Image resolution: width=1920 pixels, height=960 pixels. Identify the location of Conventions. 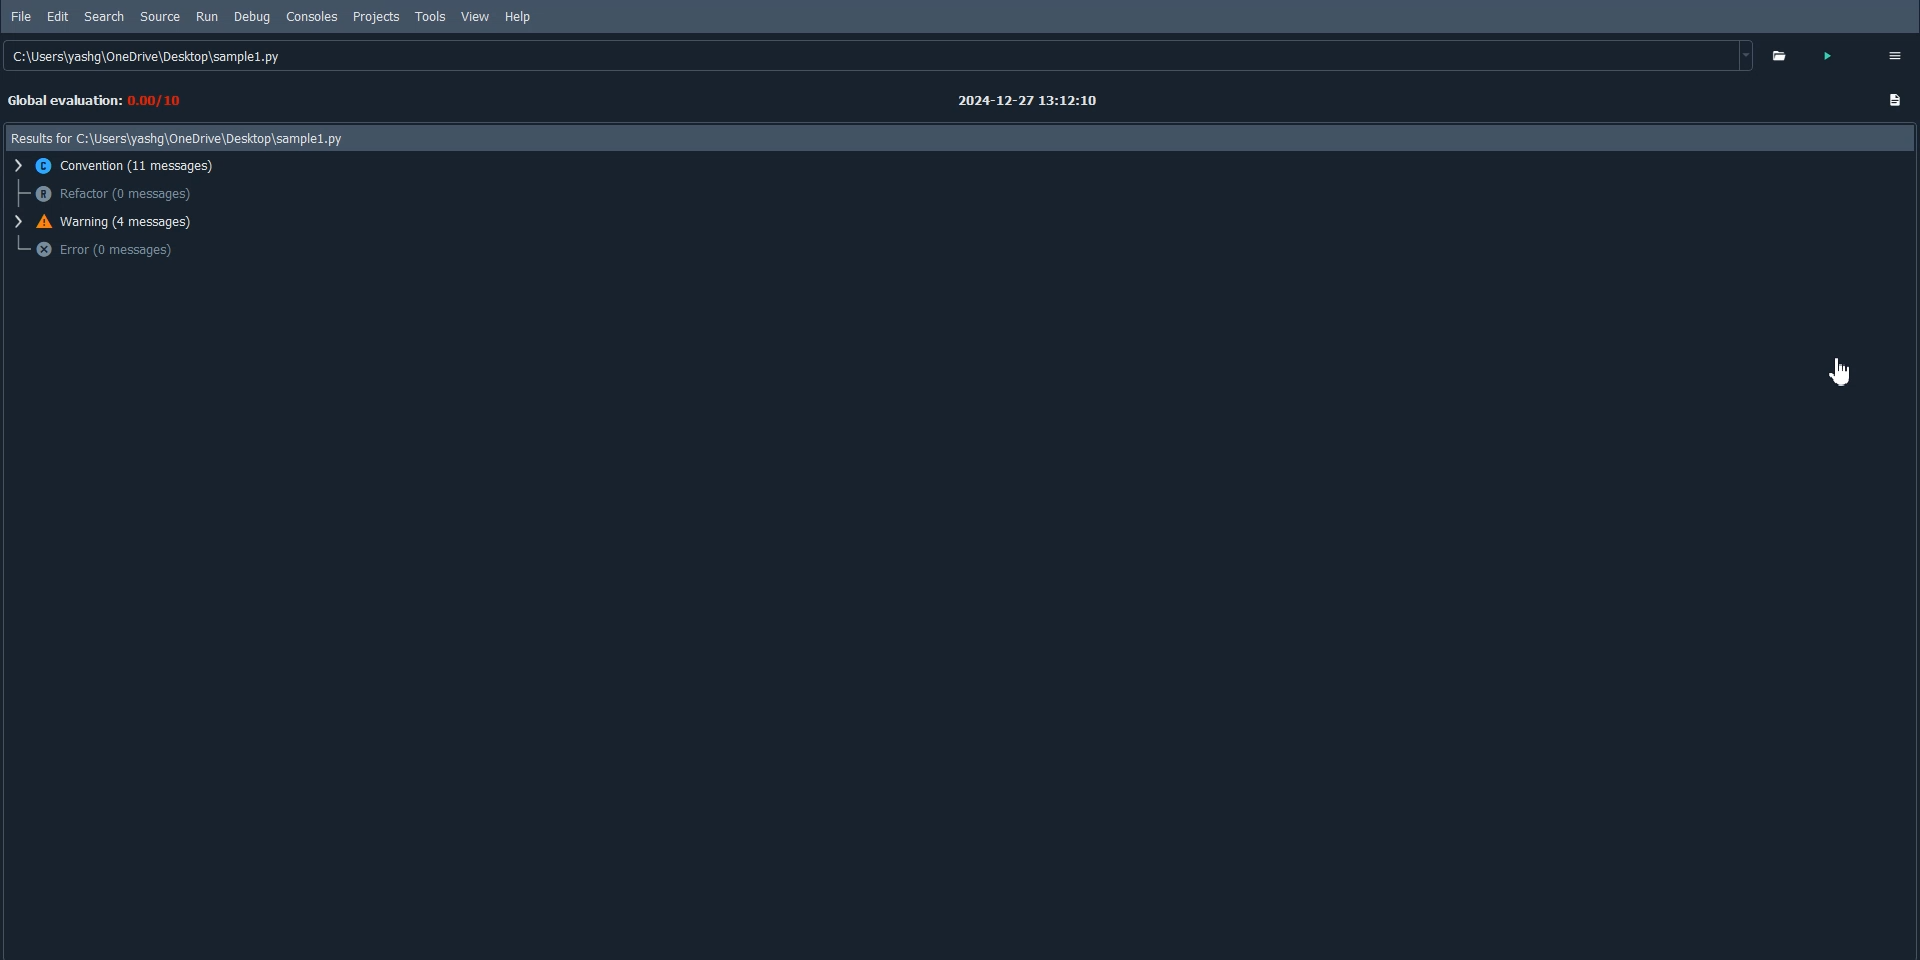
(121, 165).